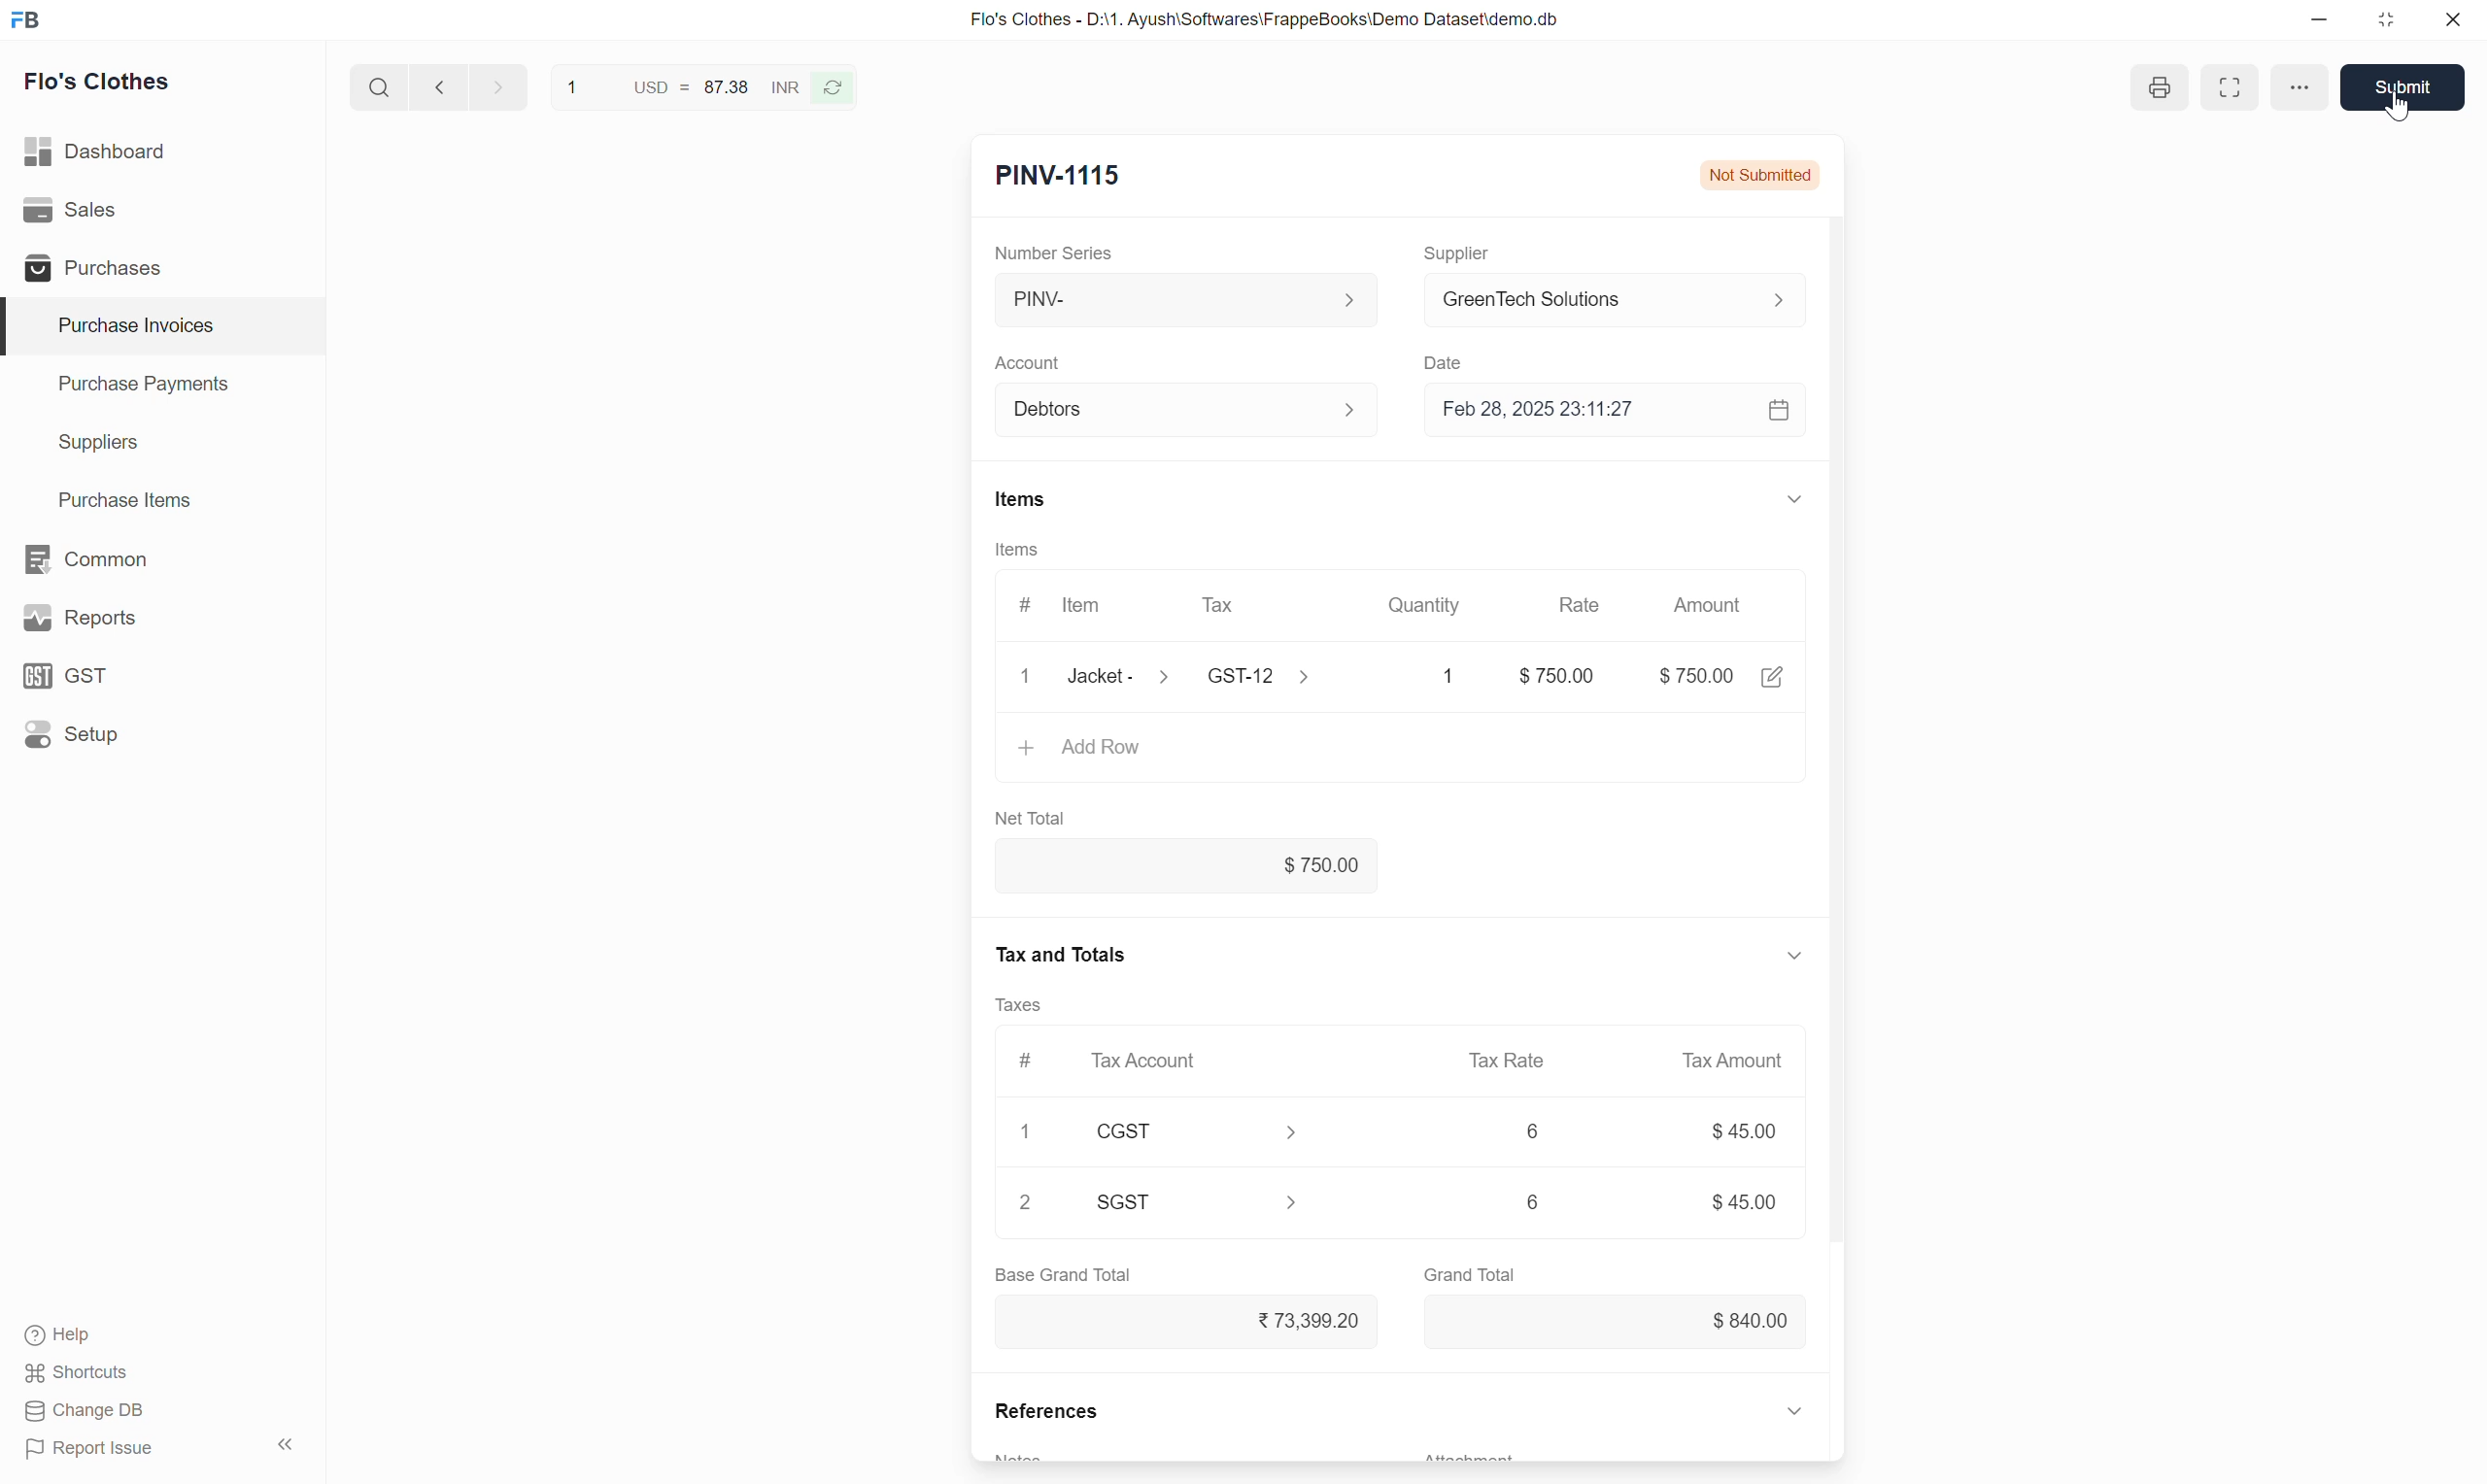 The image size is (2487, 1484). I want to click on Quantity, so click(1426, 605).